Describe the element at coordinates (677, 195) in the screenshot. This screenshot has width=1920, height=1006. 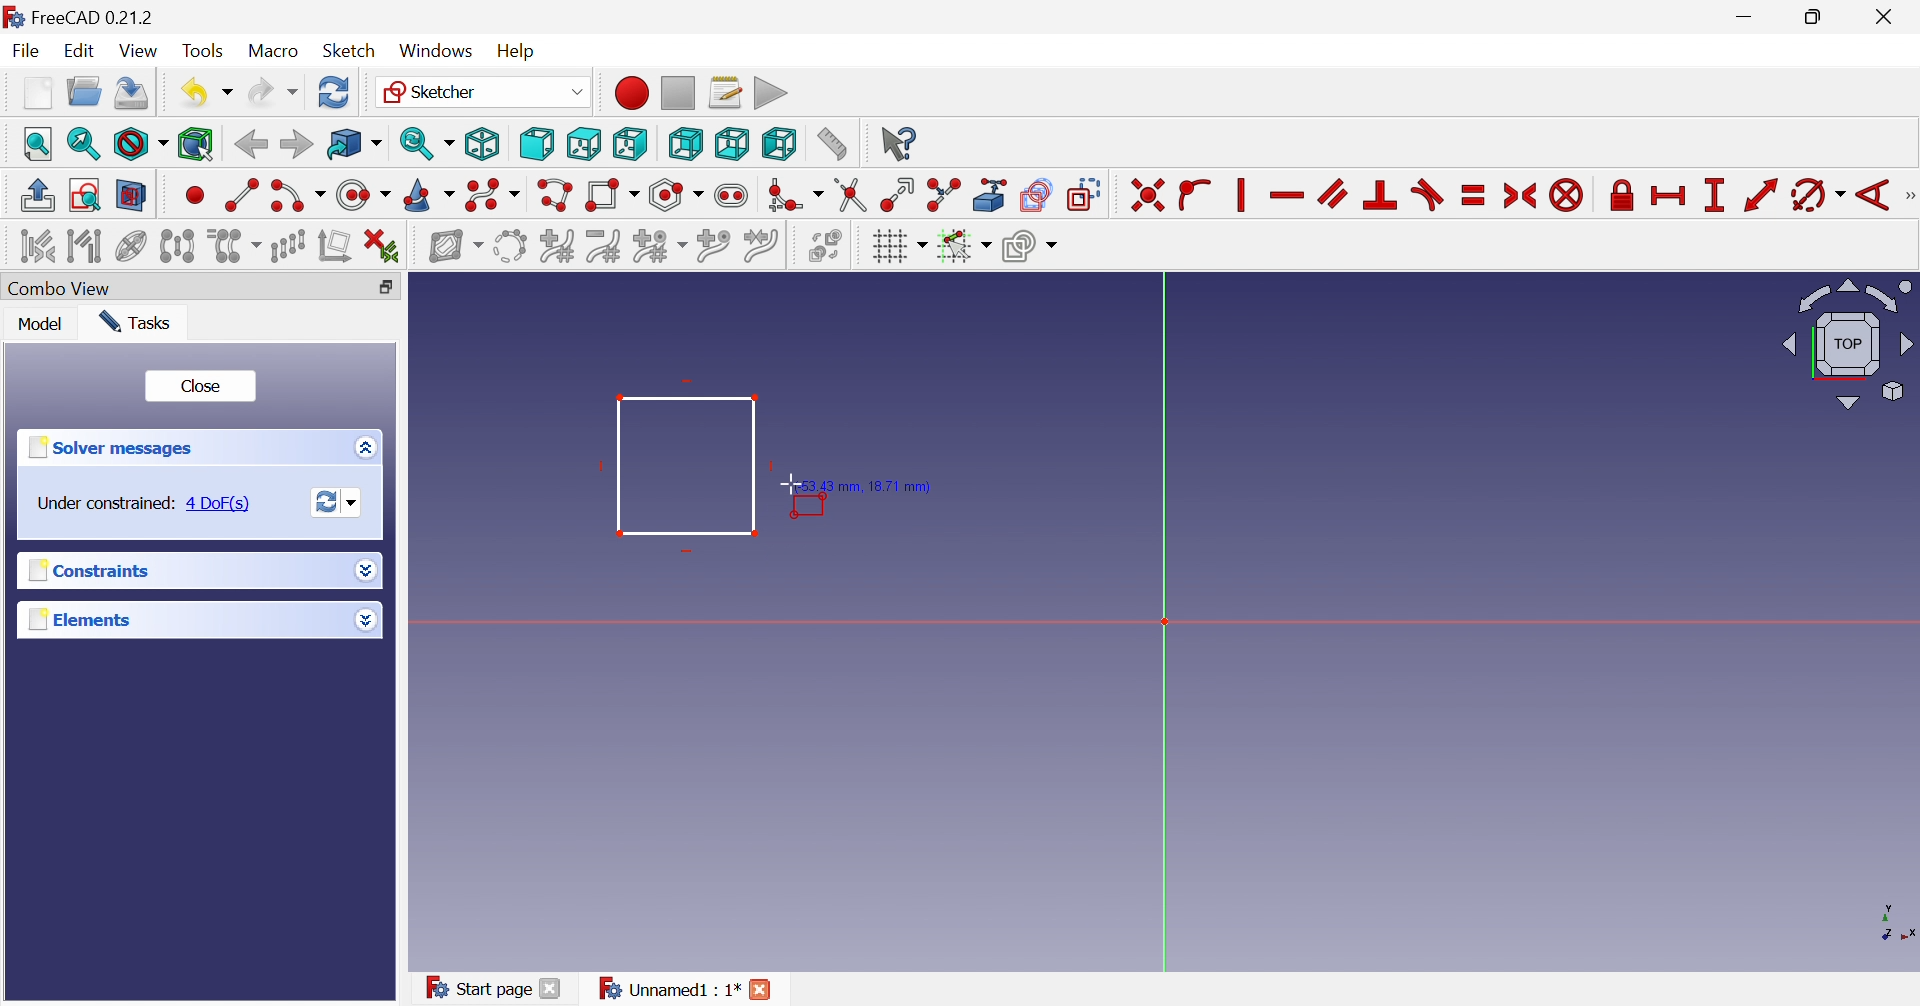
I see `Create regular polygon` at that location.